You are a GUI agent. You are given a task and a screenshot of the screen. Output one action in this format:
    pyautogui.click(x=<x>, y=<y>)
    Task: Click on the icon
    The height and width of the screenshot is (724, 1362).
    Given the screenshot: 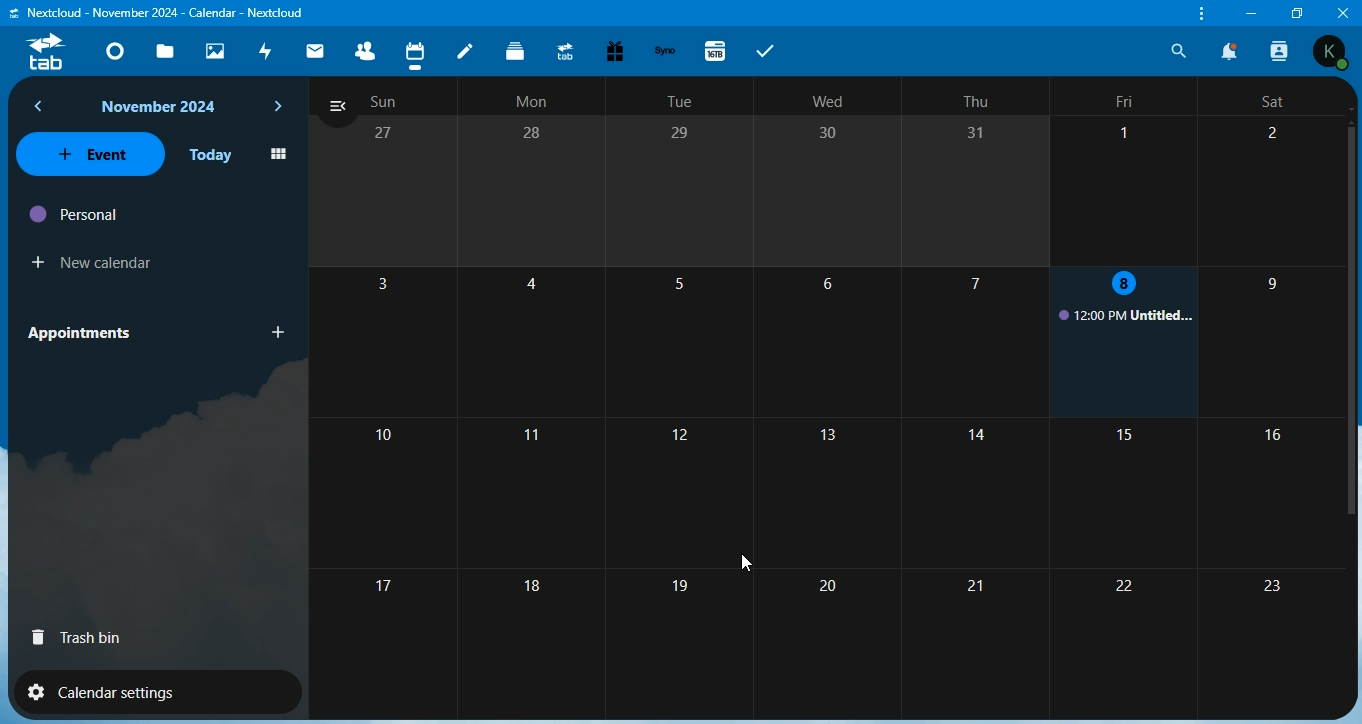 What is the action you would take?
    pyautogui.click(x=278, y=153)
    